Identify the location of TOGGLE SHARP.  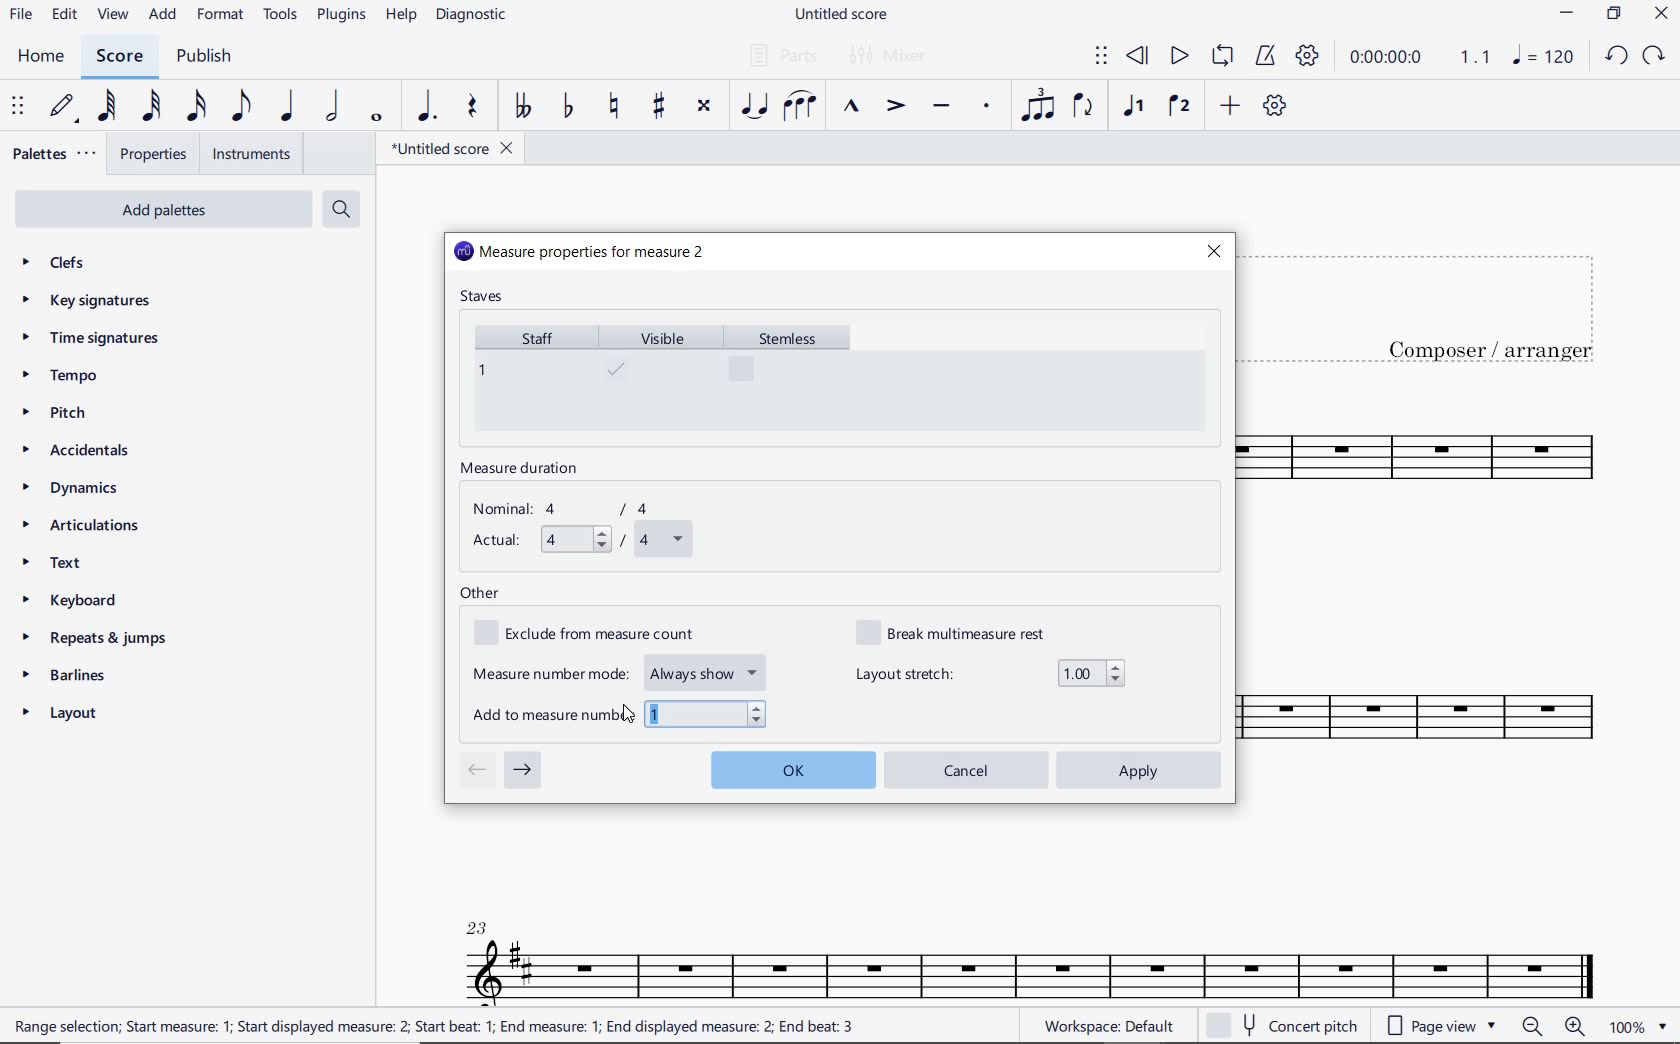
(660, 106).